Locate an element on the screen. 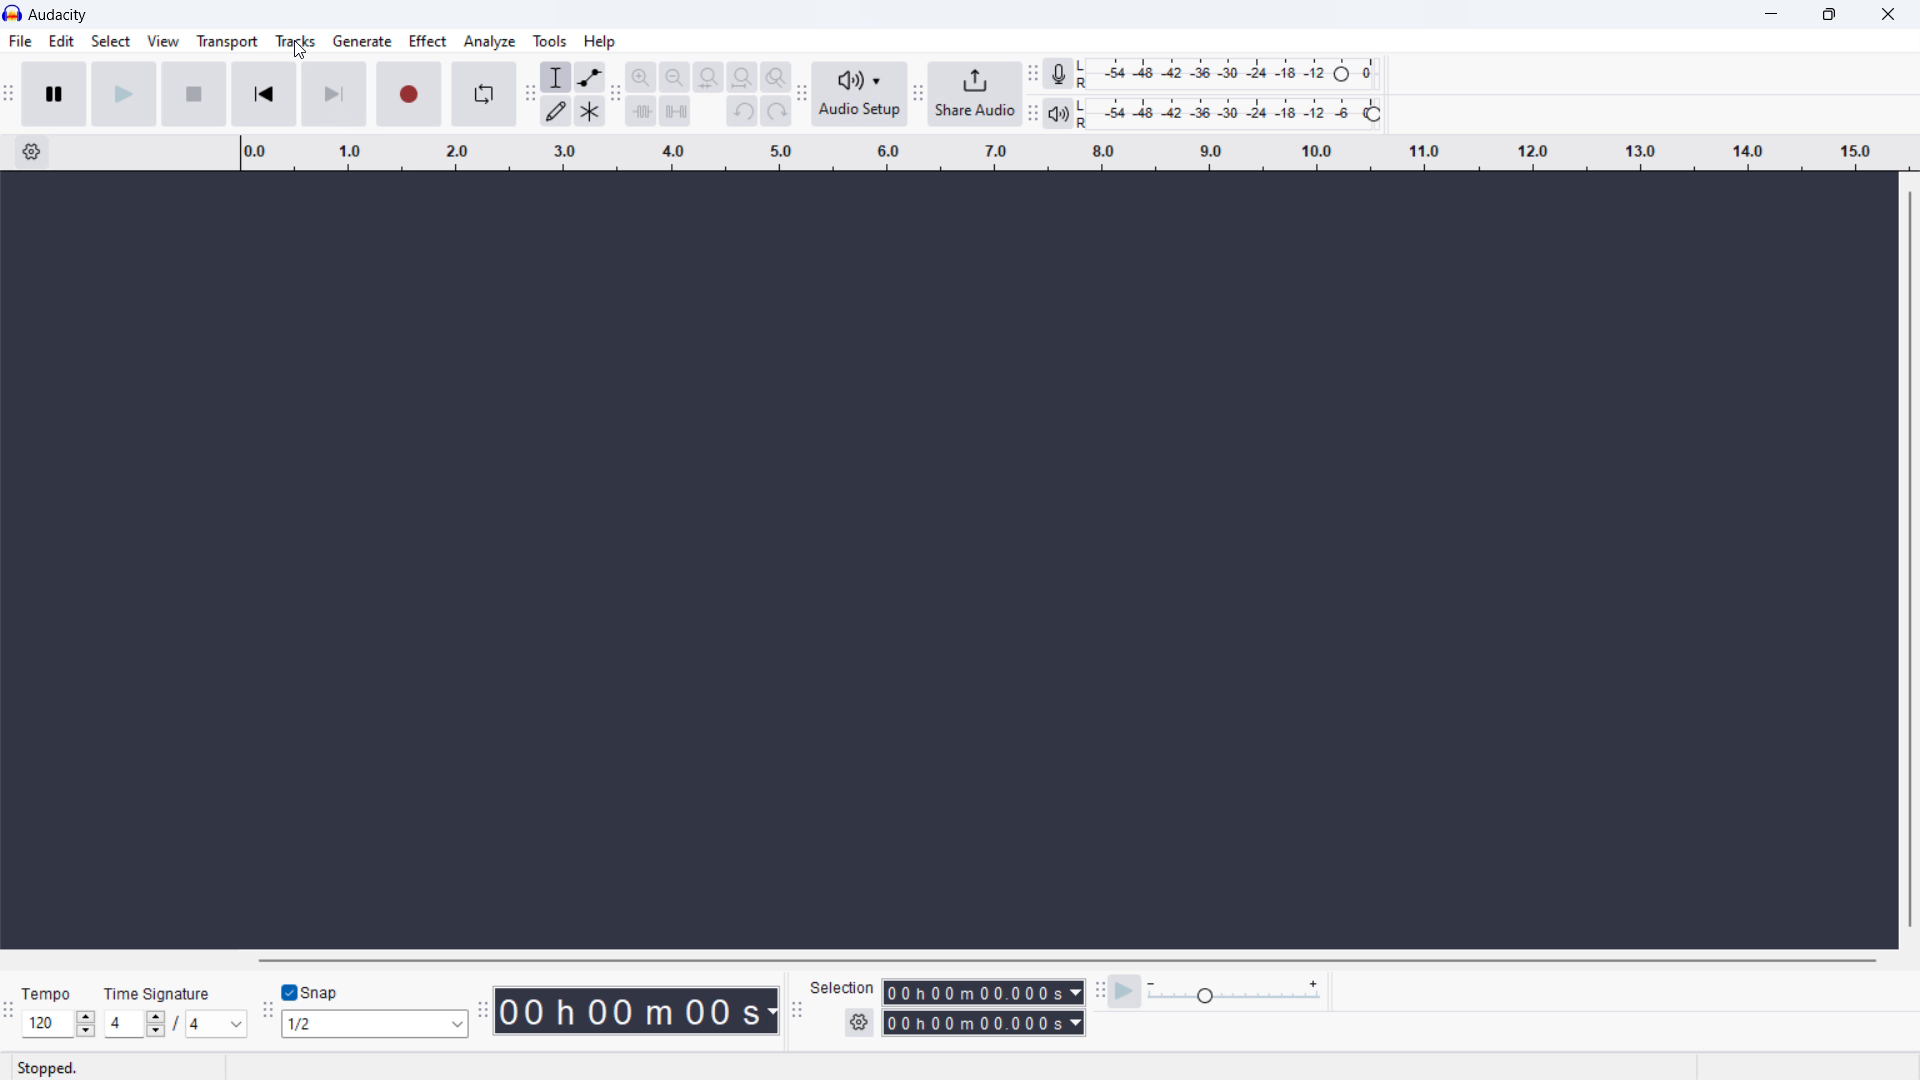 The width and height of the screenshot is (1920, 1080). Audacity is located at coordinates (59, 14).